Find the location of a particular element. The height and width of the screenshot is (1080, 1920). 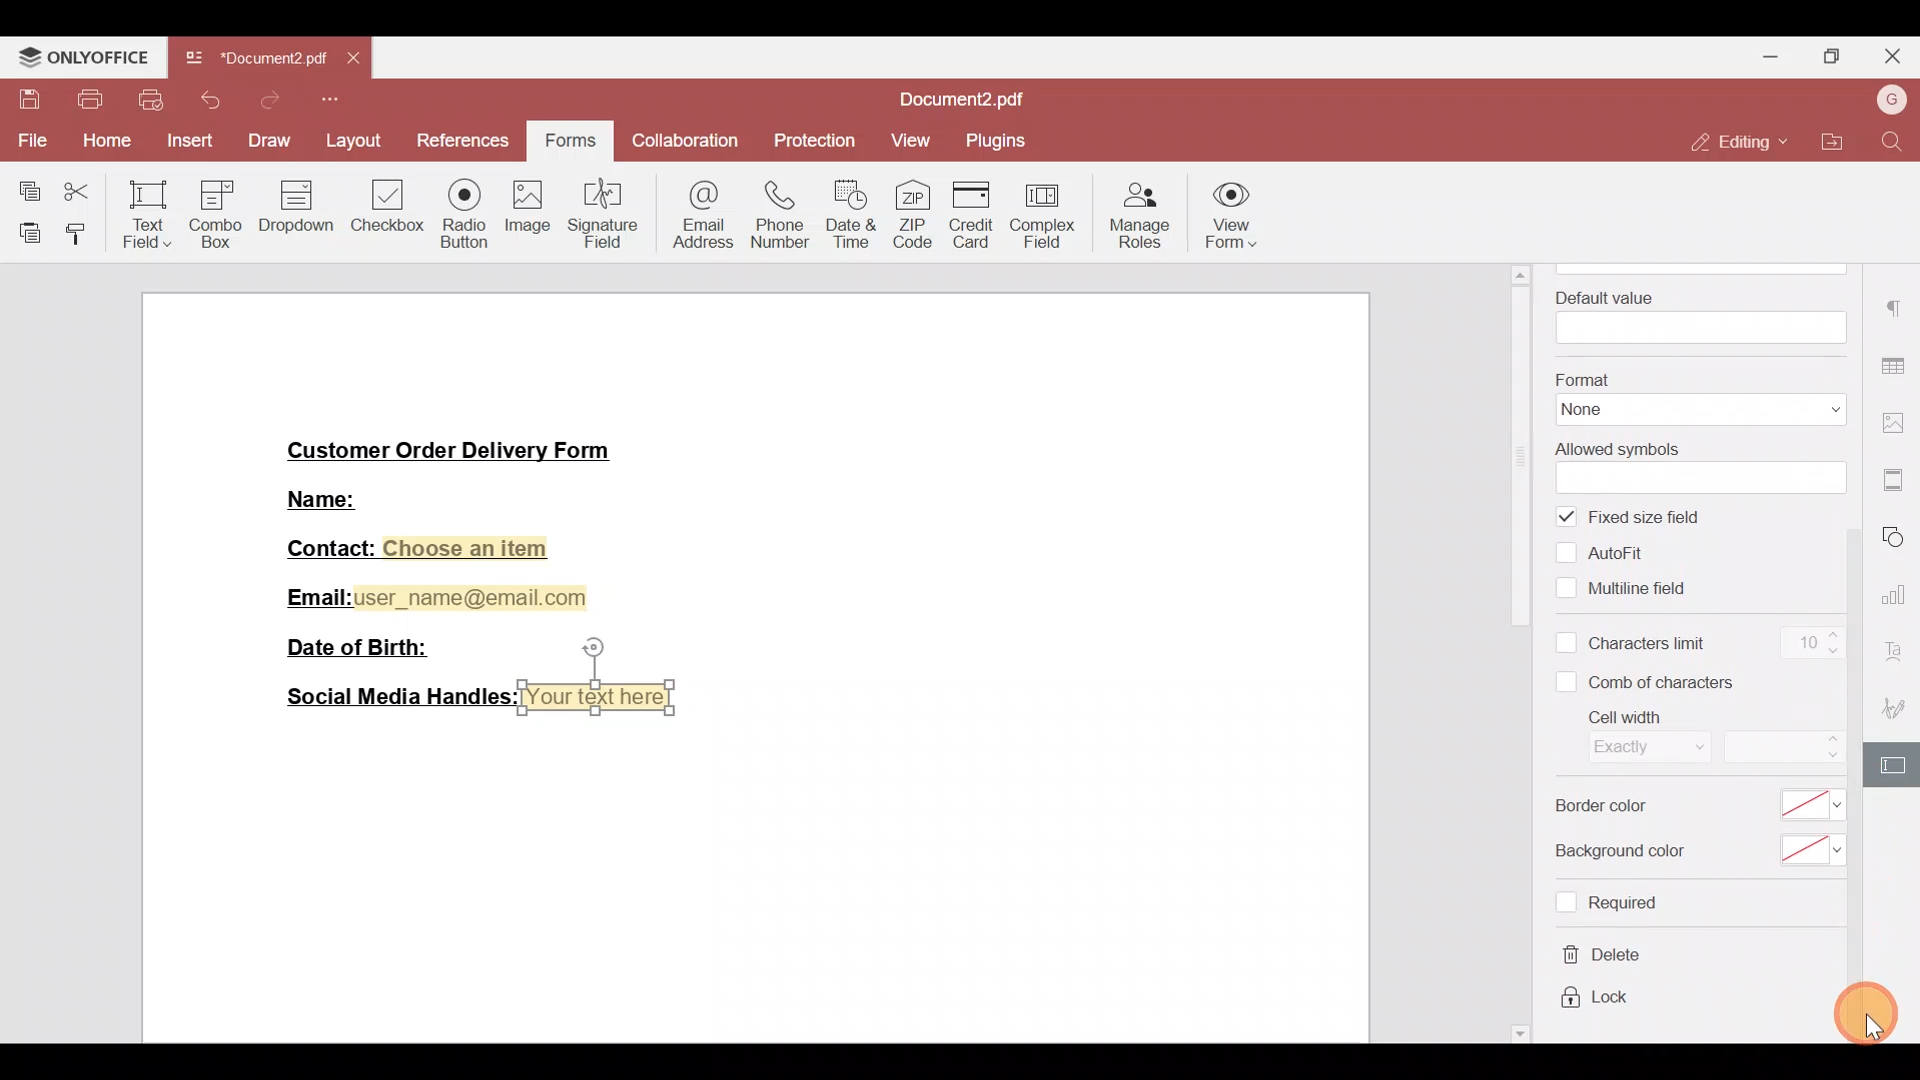

Font settings is located at coordinates (1901, 650).